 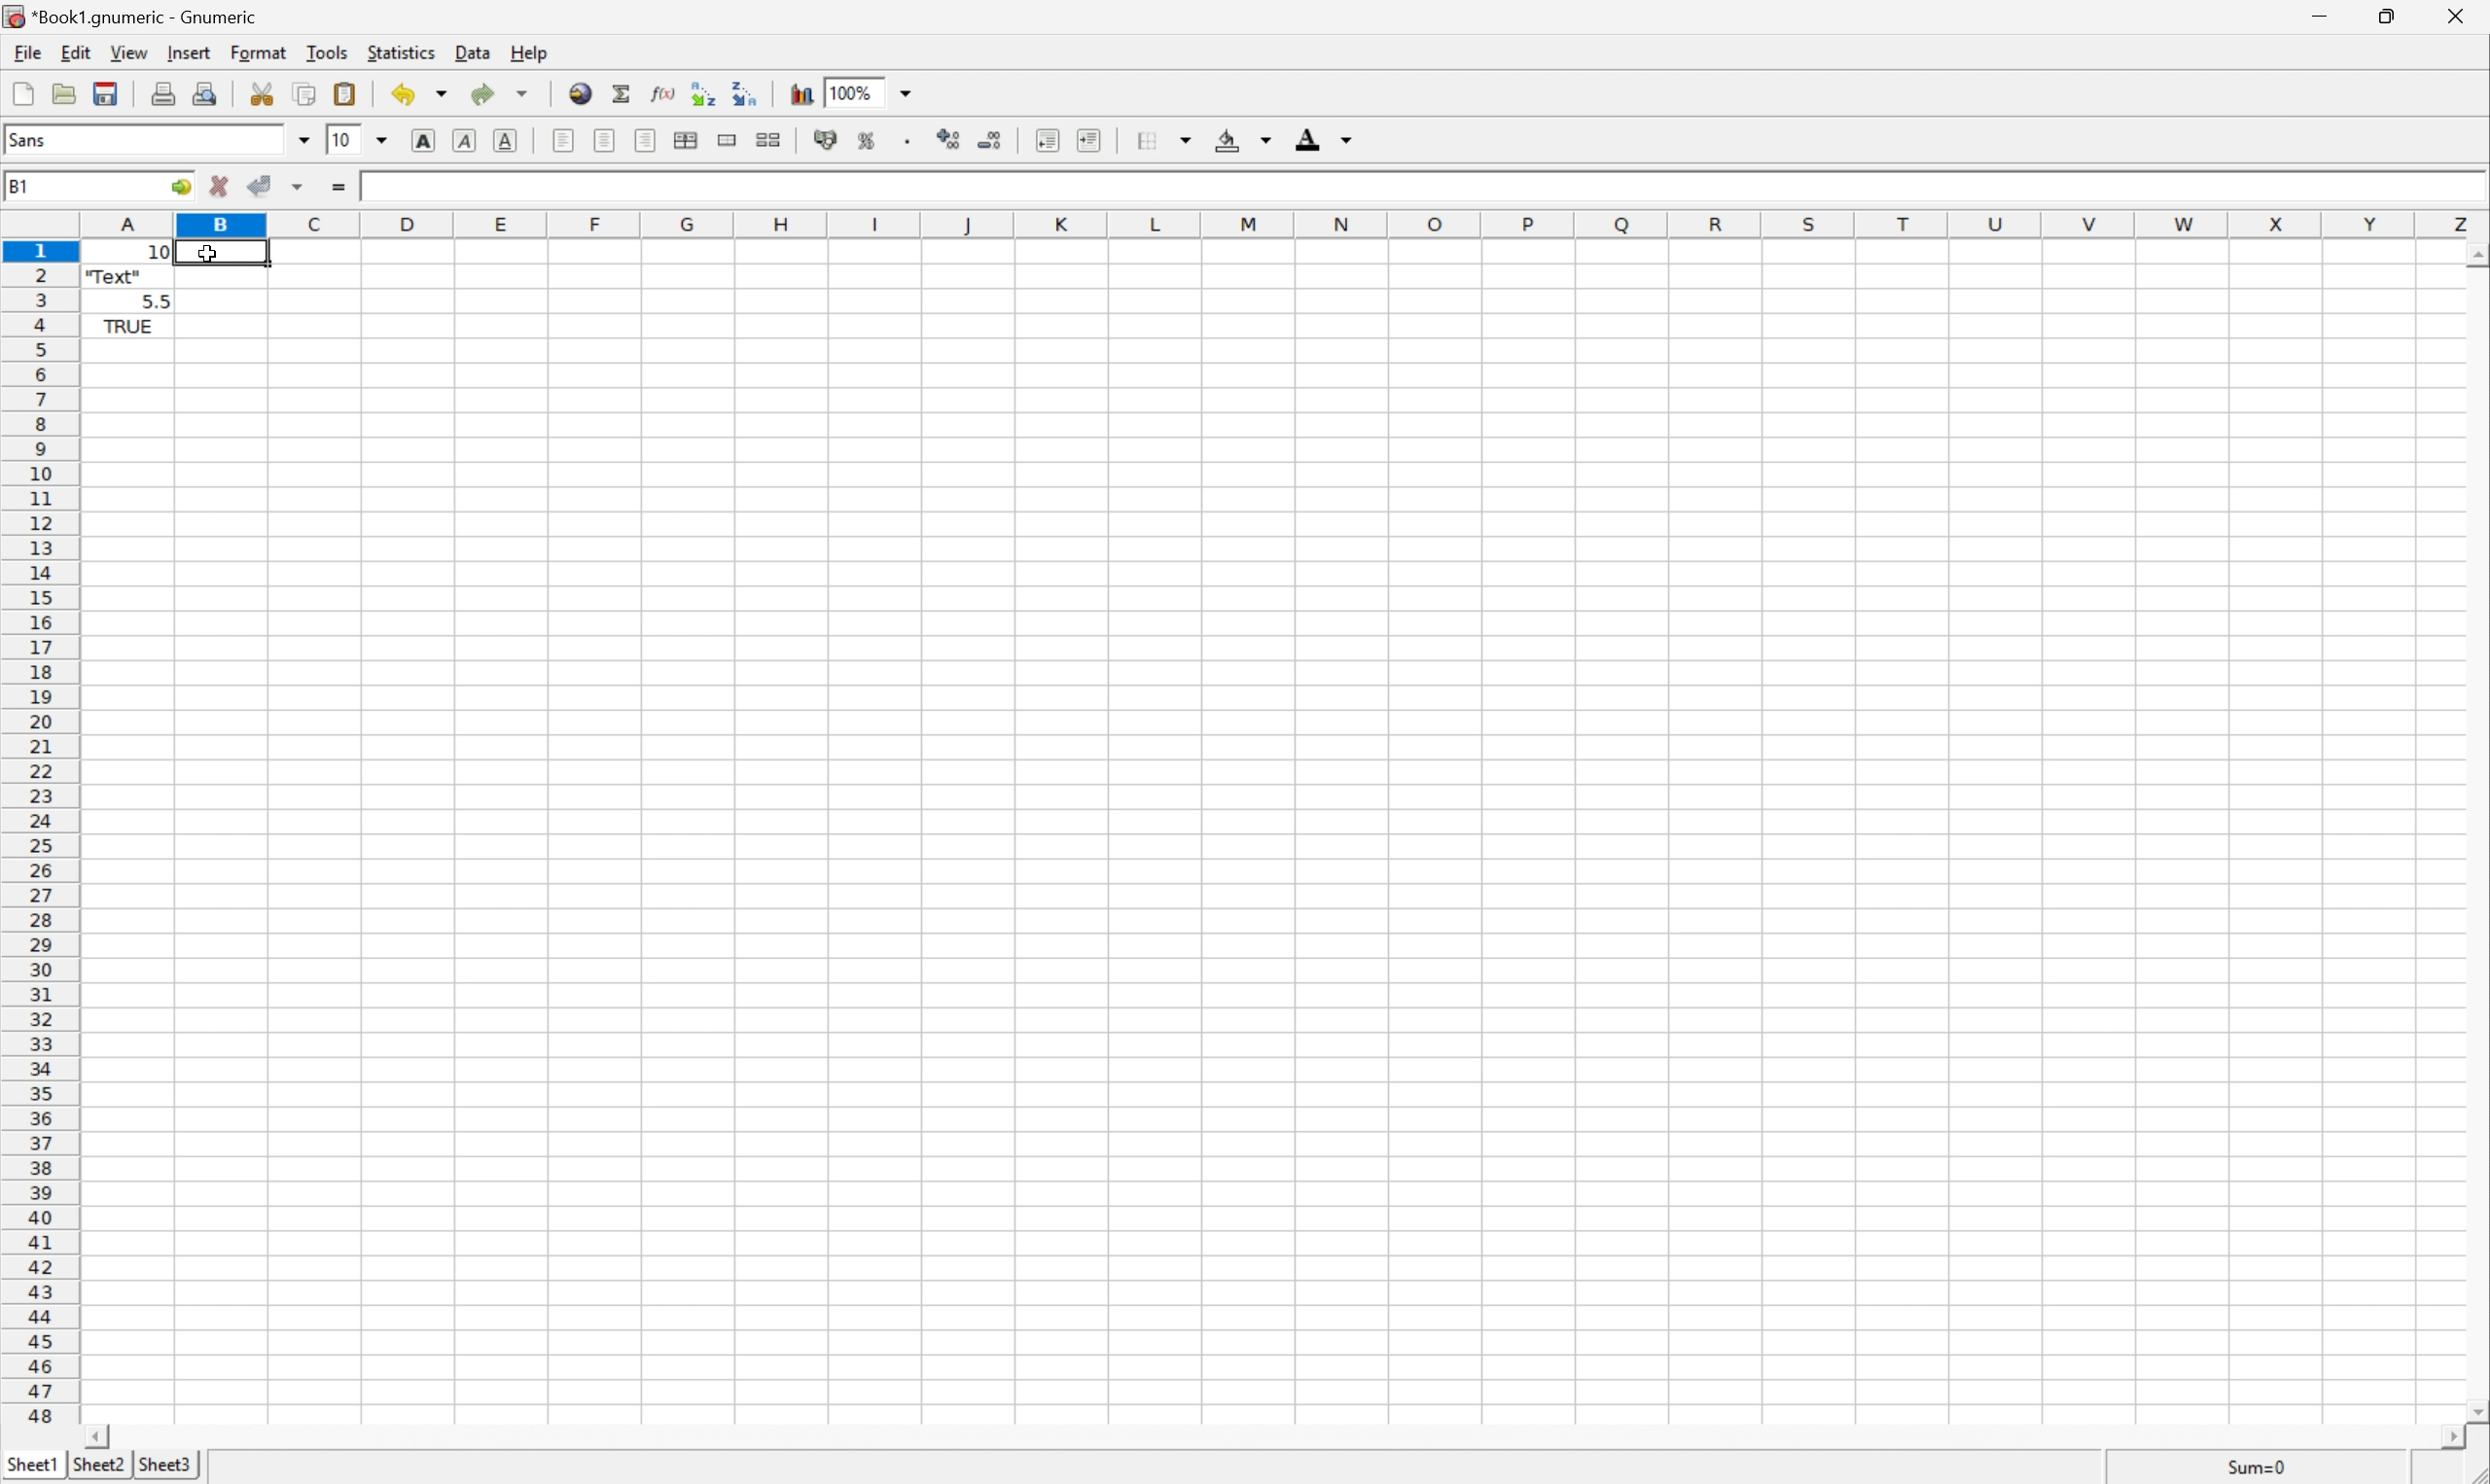 What do you see at coordinates (2442, 1433) in the screenshot?
I see `Scroll Right` at bounding box center [2442, 1433].